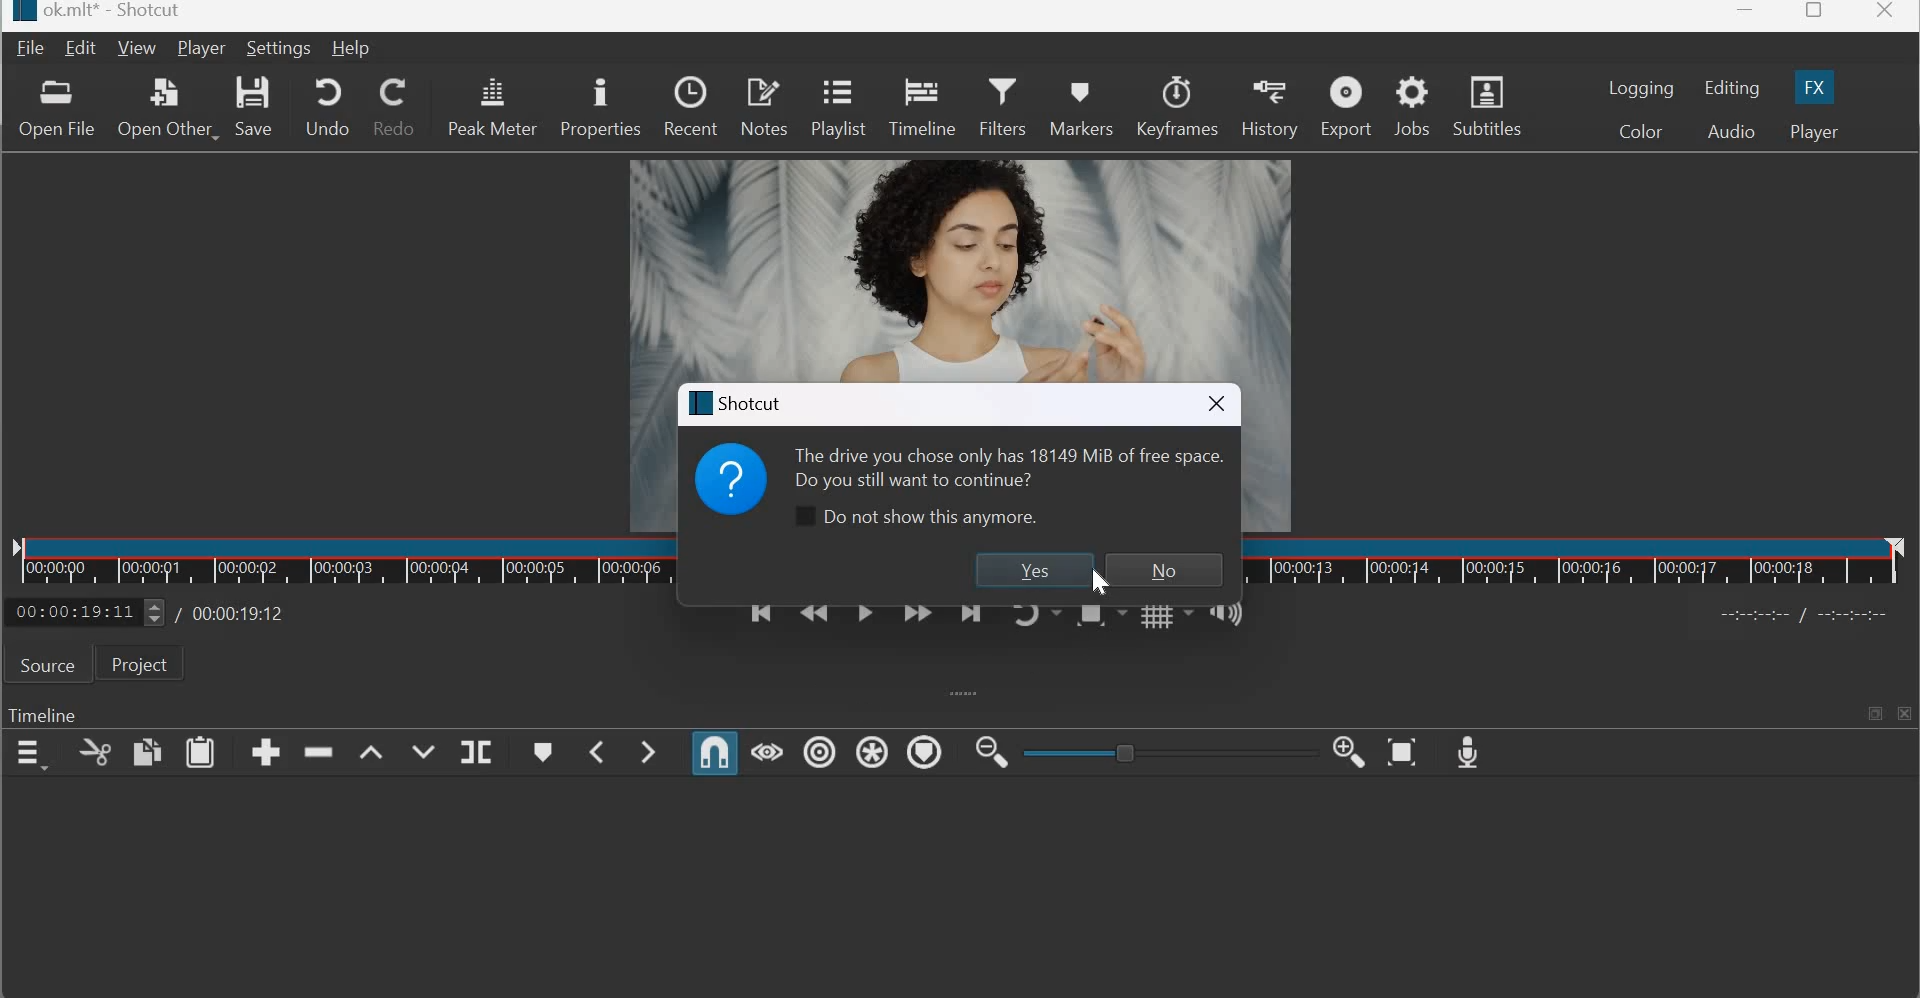 The width and height of the screenshot is (1920, 998). I want to click on Next Marker, so click(648, 751).